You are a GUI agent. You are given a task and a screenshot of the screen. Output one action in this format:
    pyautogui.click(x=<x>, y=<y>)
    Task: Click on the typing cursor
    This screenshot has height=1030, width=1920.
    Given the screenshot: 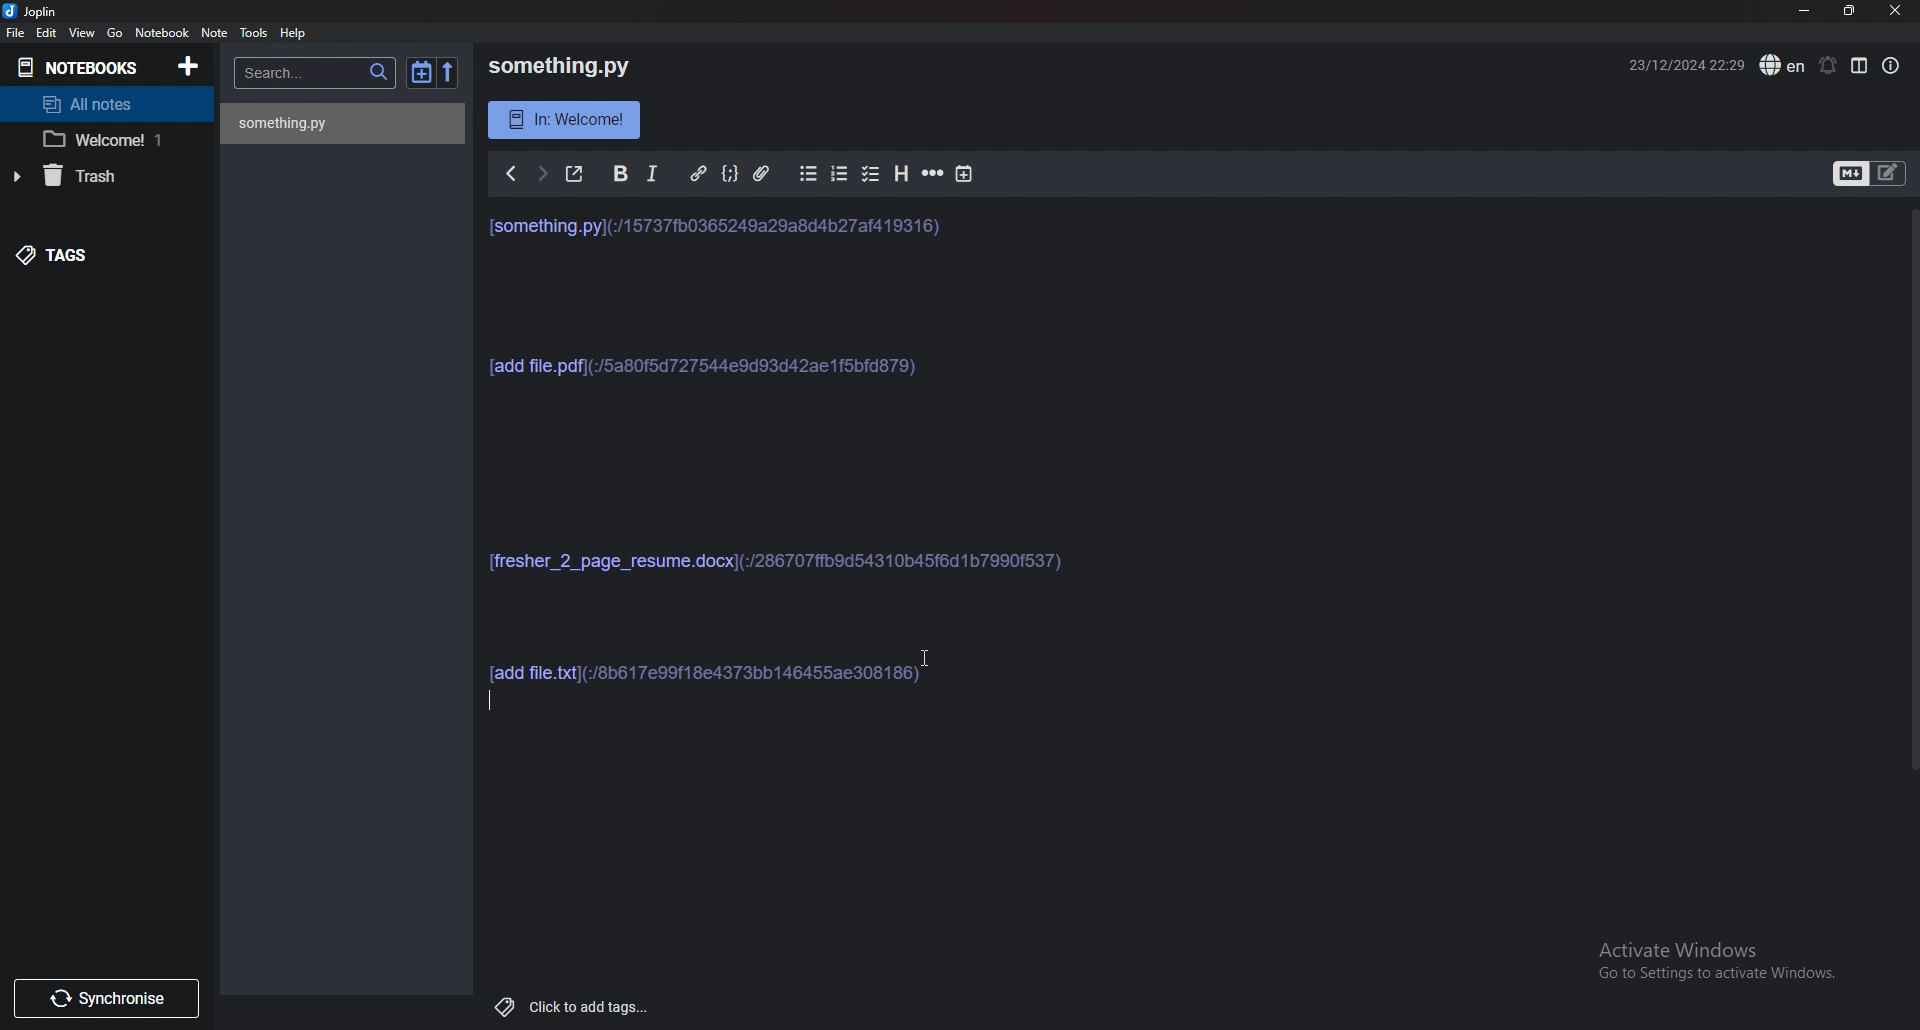 What is the action you would take?
    pyautogui.click(x=497, y=702)
    